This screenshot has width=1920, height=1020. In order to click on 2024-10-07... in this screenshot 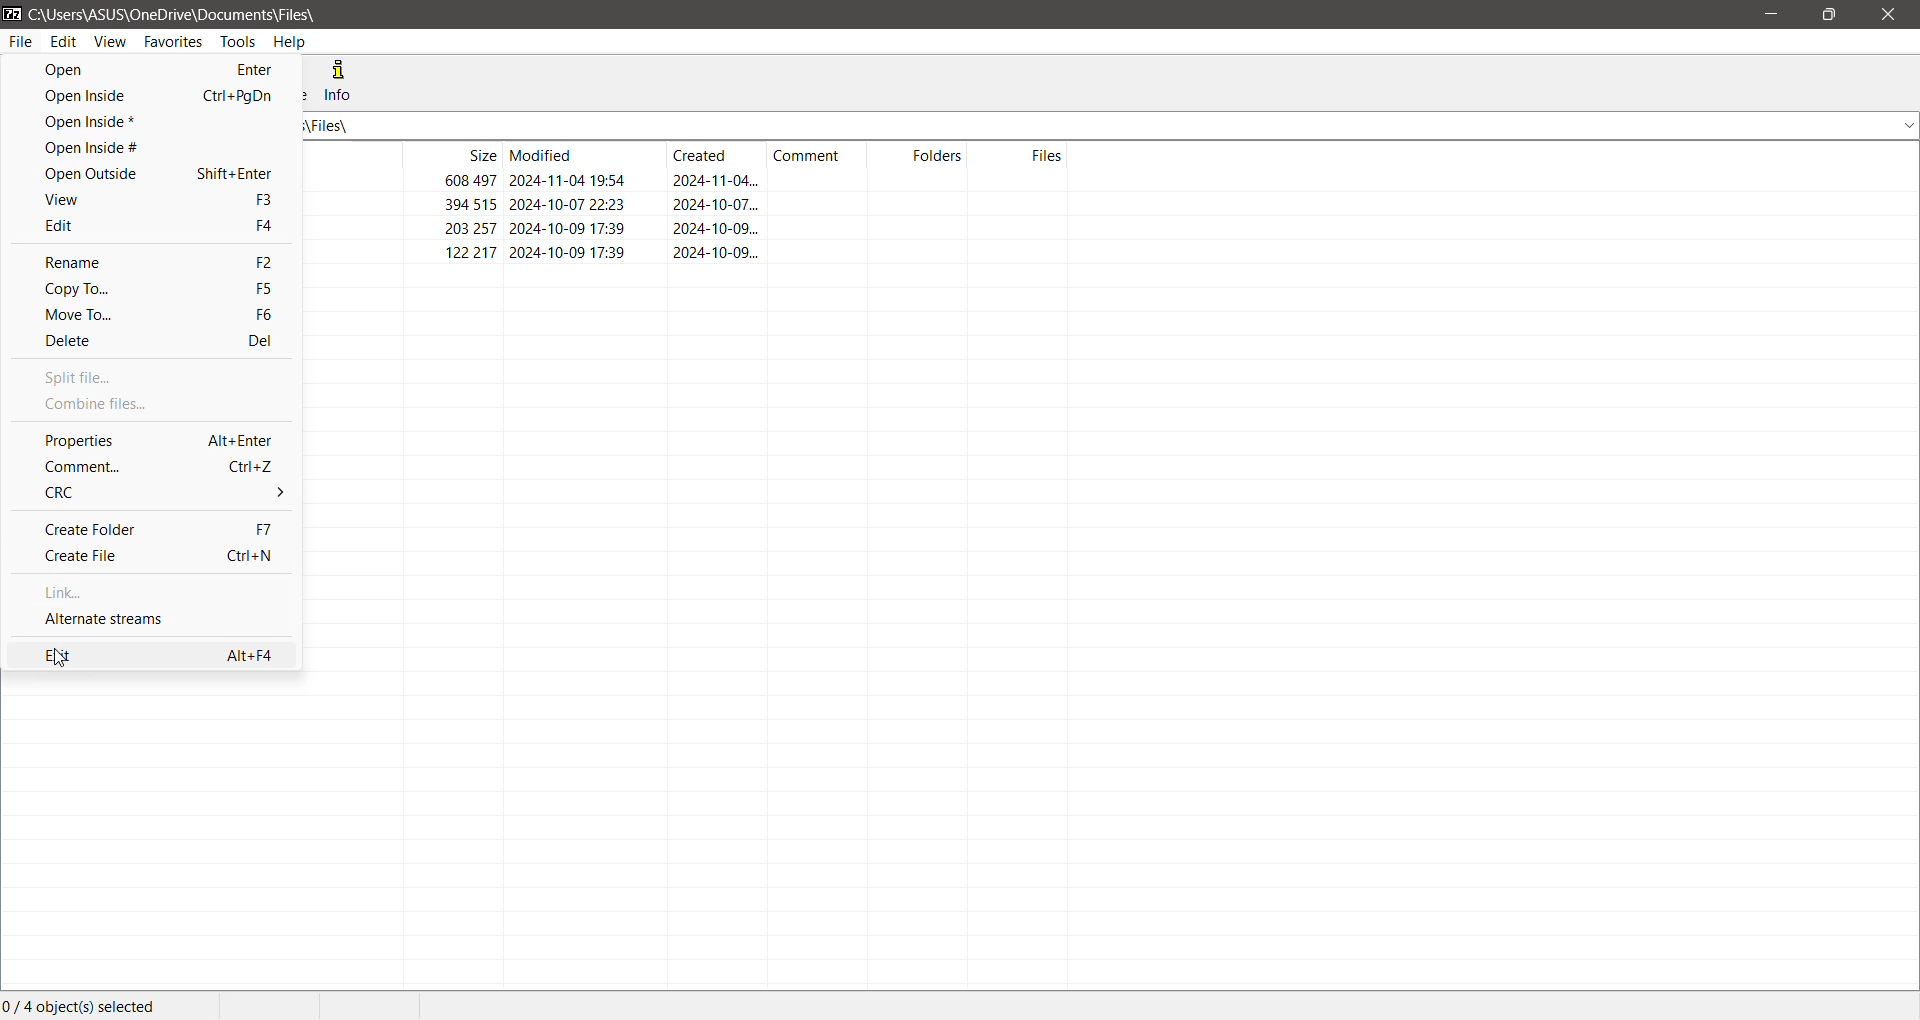, I will do `click(717, 202)`.